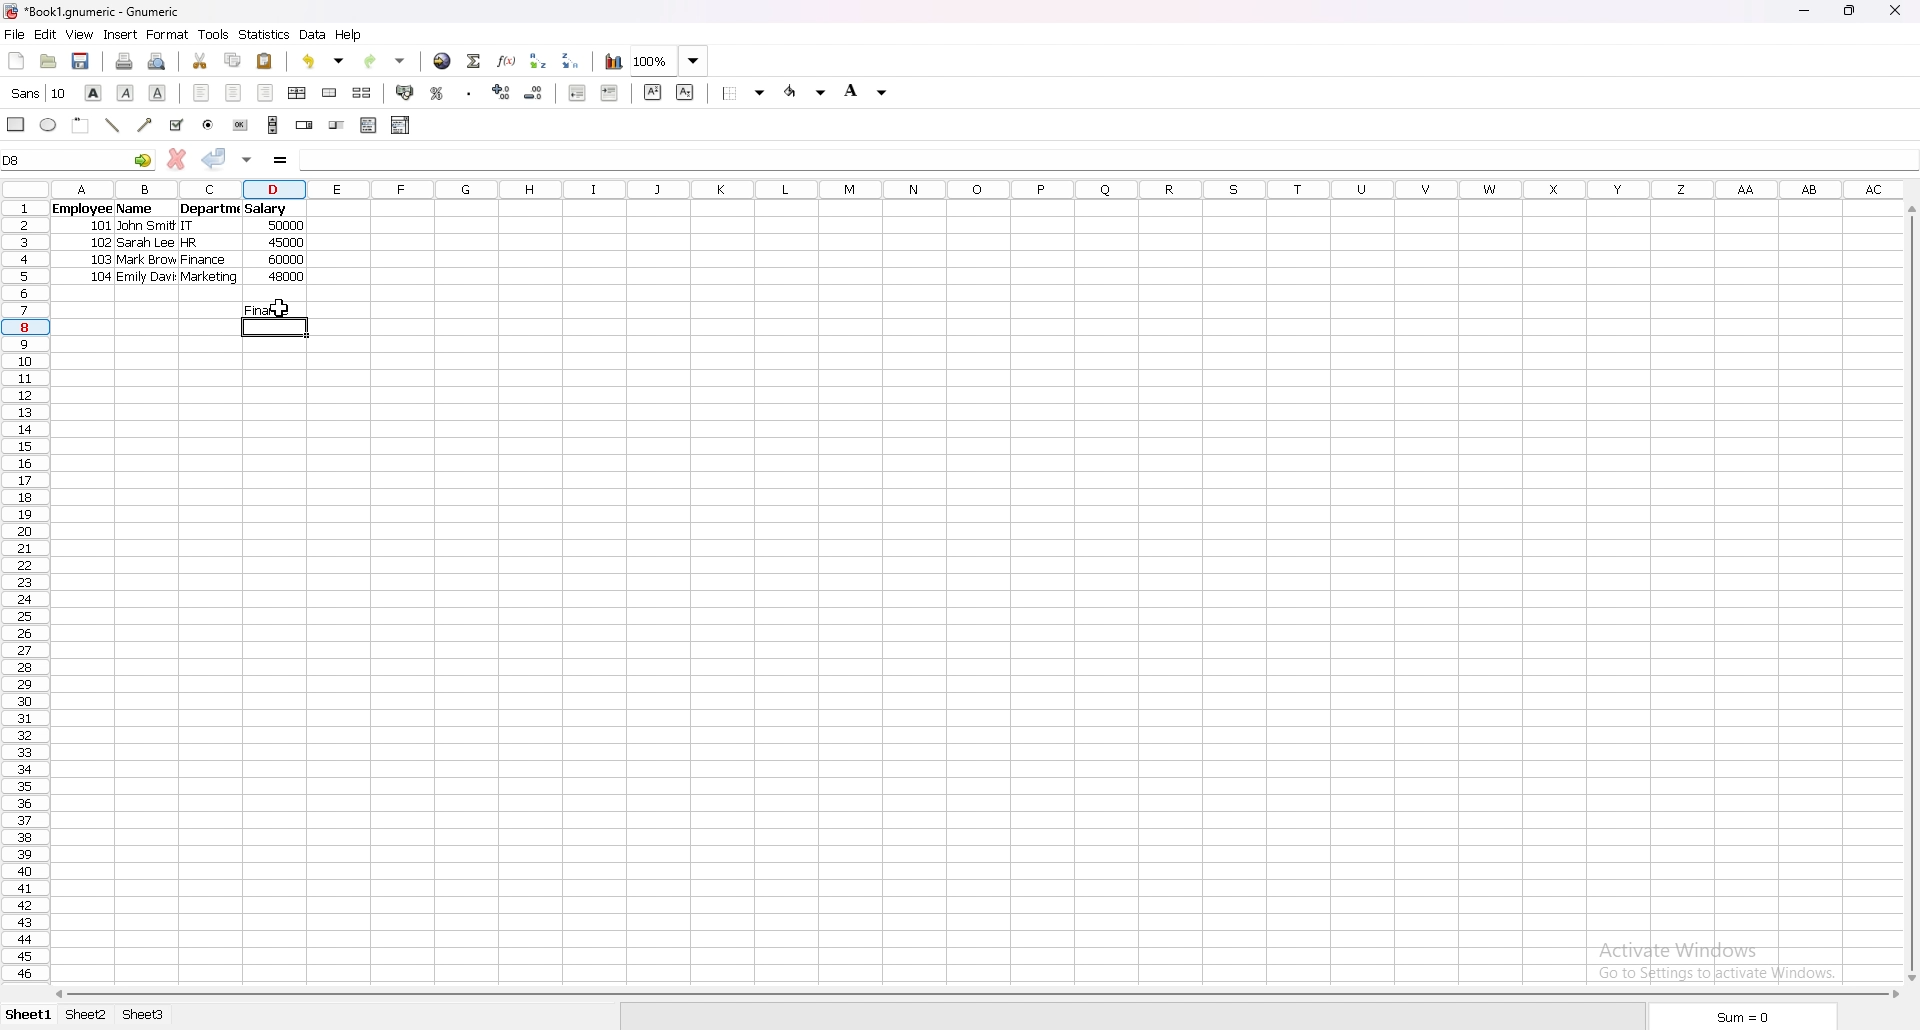 The width and height of the screenshot is (1920, 1030). I want to click on list, so click(369, 124).